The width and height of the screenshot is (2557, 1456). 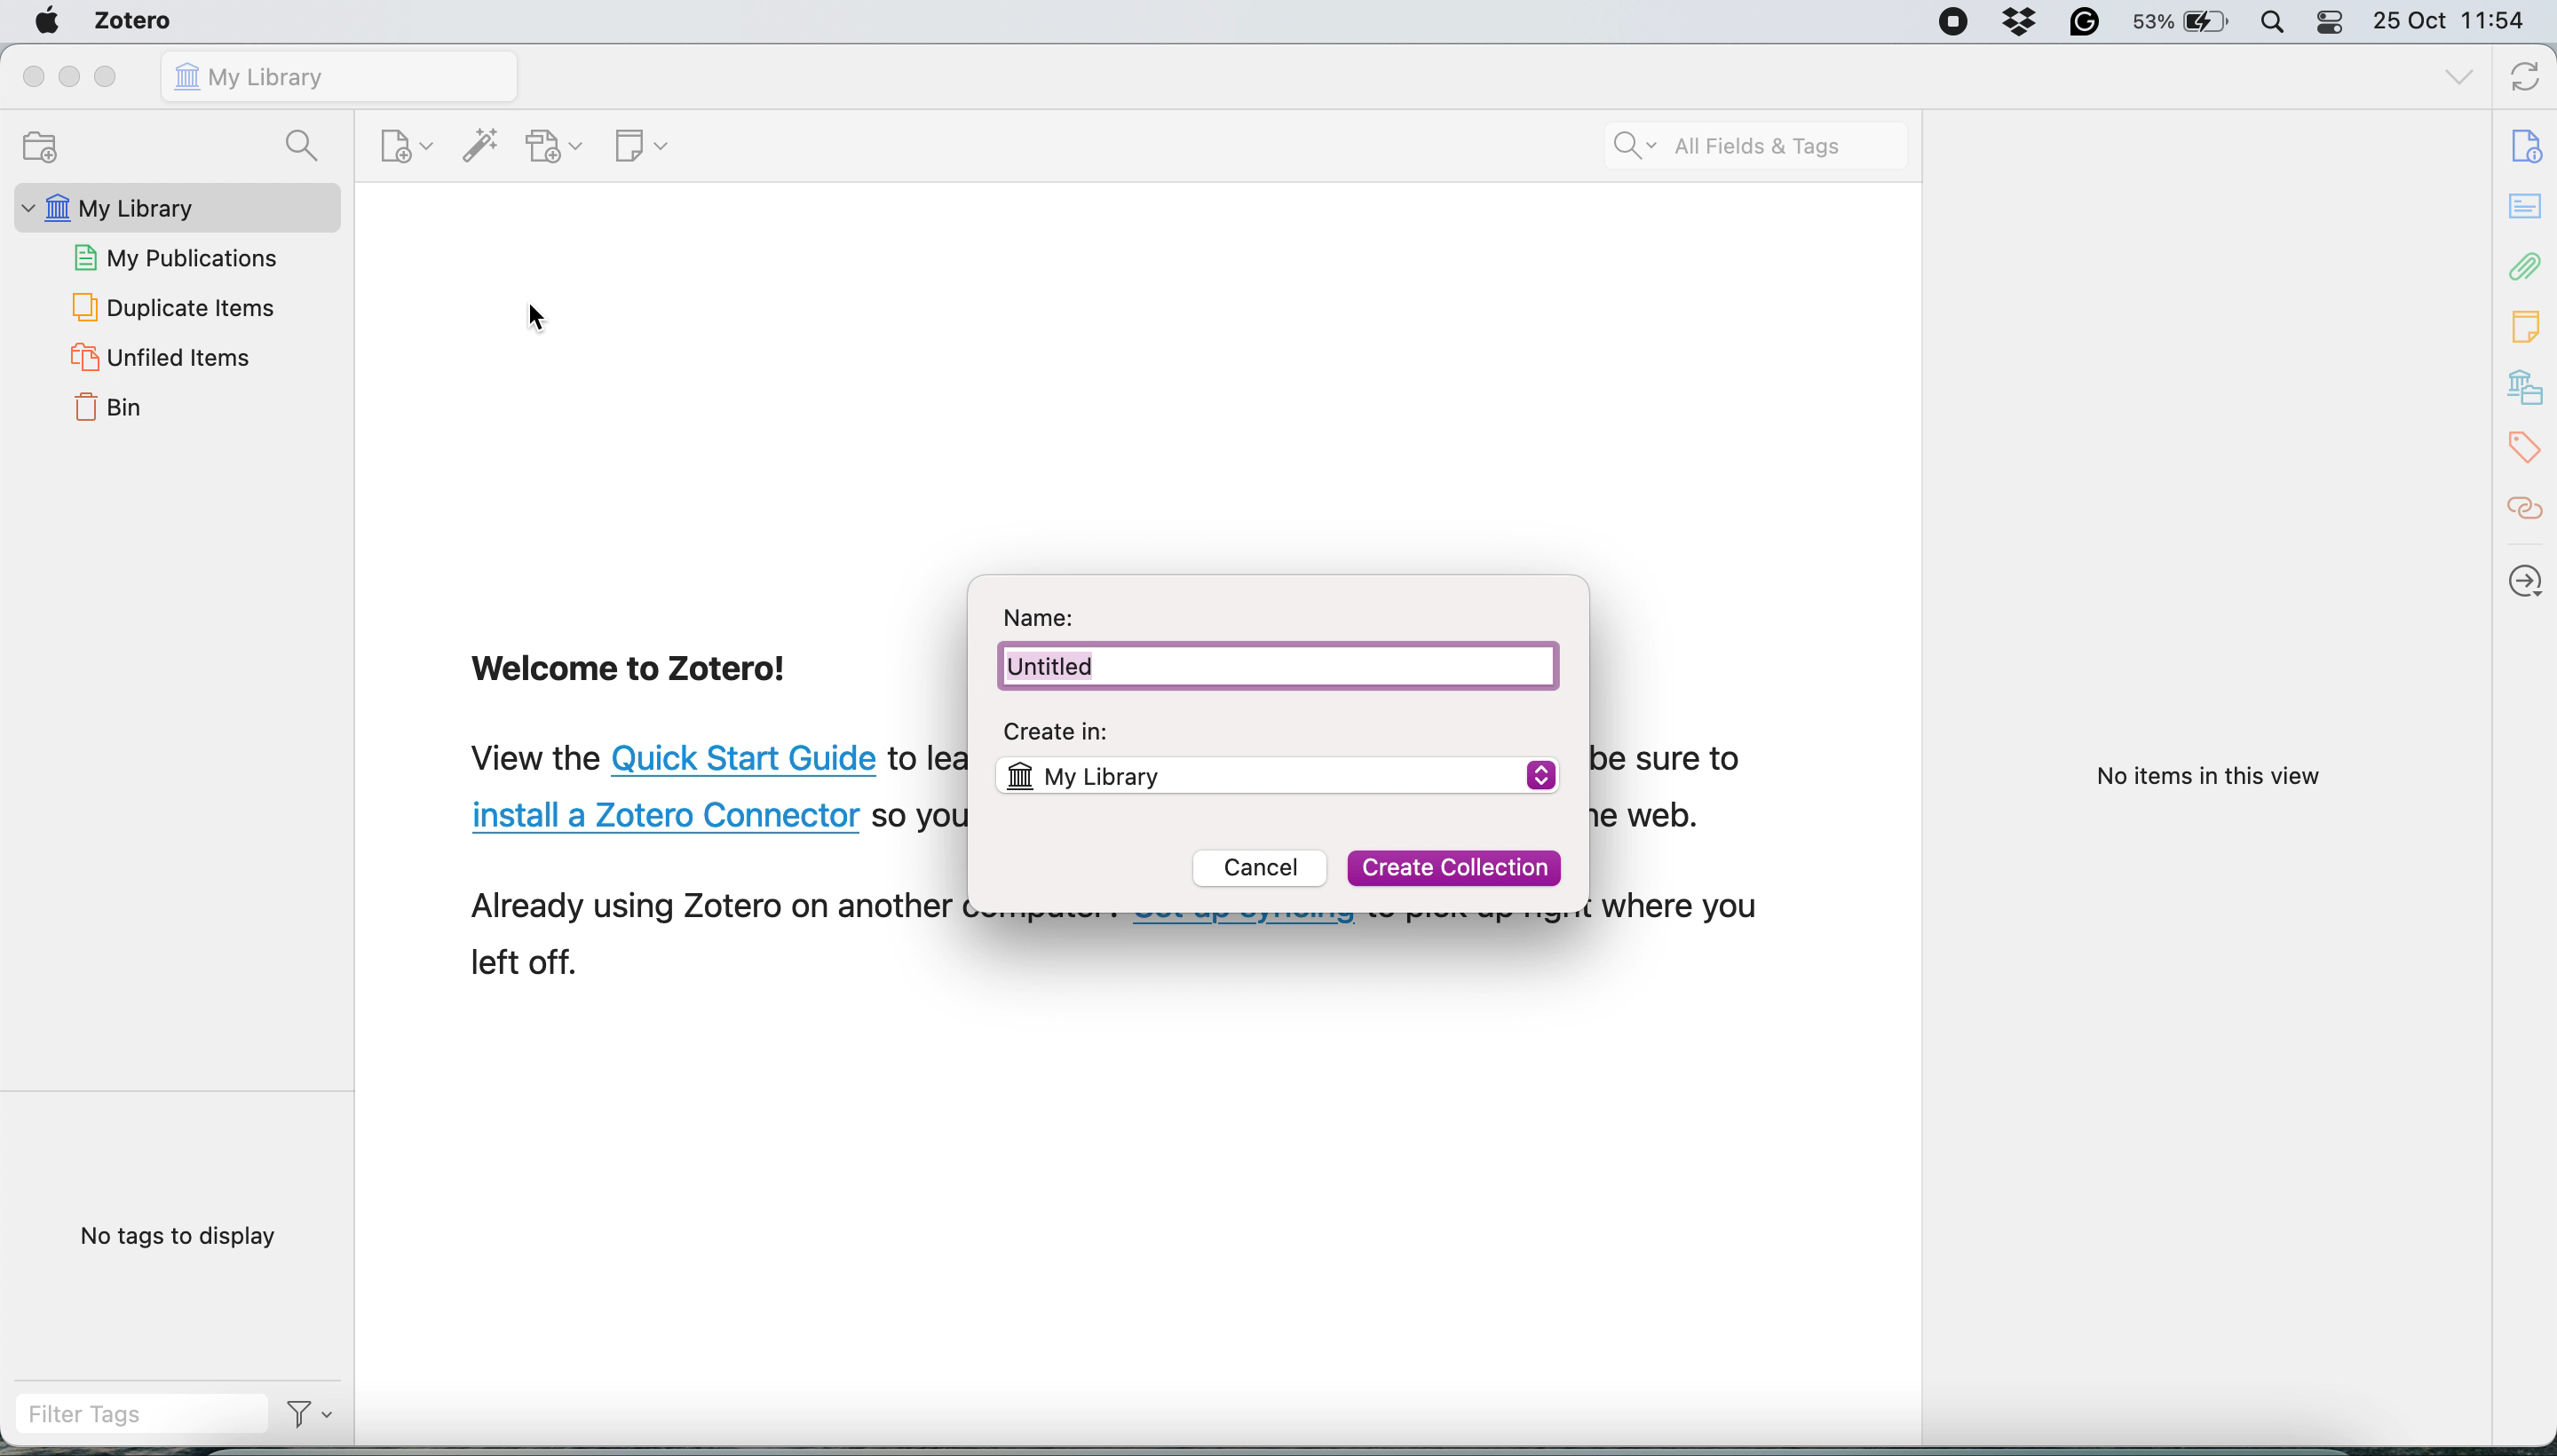 I want to click on tags, so click(x=2527, y=450).